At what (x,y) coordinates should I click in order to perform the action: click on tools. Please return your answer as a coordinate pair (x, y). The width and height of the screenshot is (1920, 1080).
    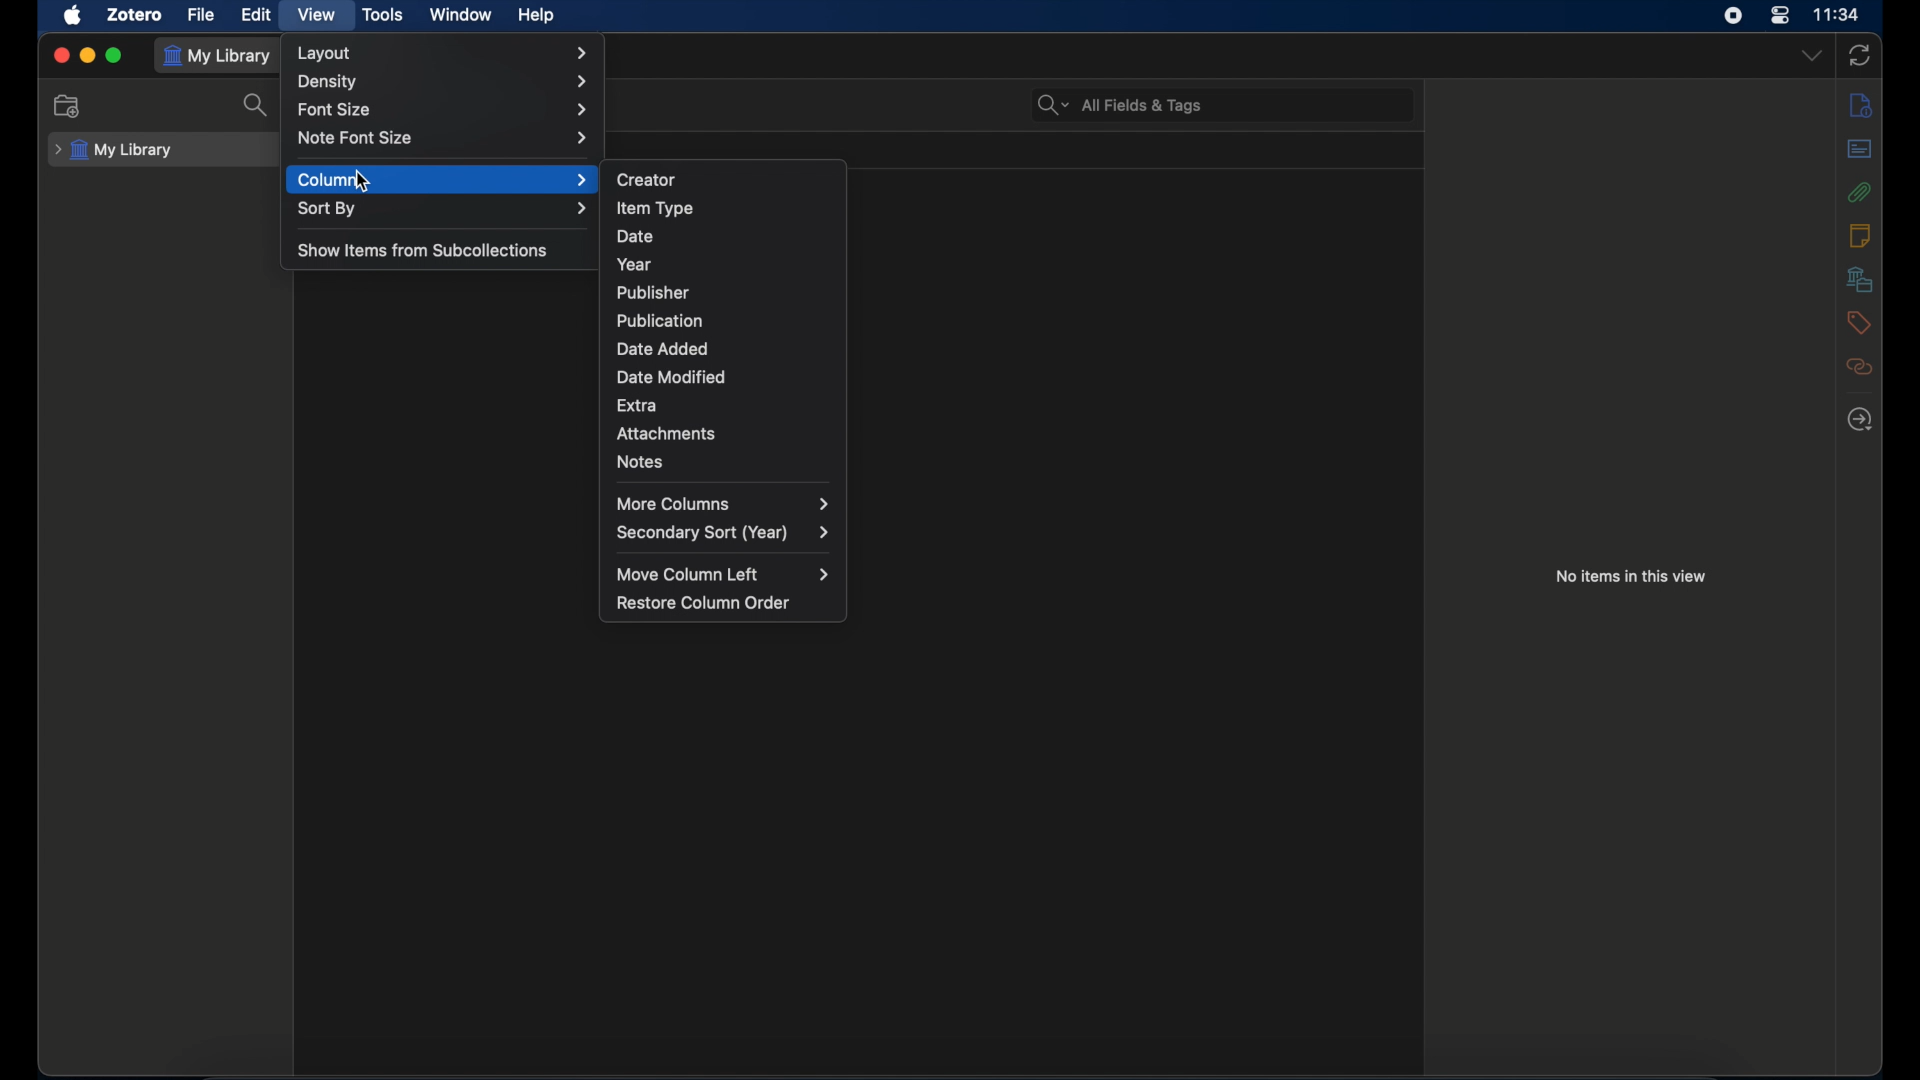
    Looking at the image, I should click on (385, 14).